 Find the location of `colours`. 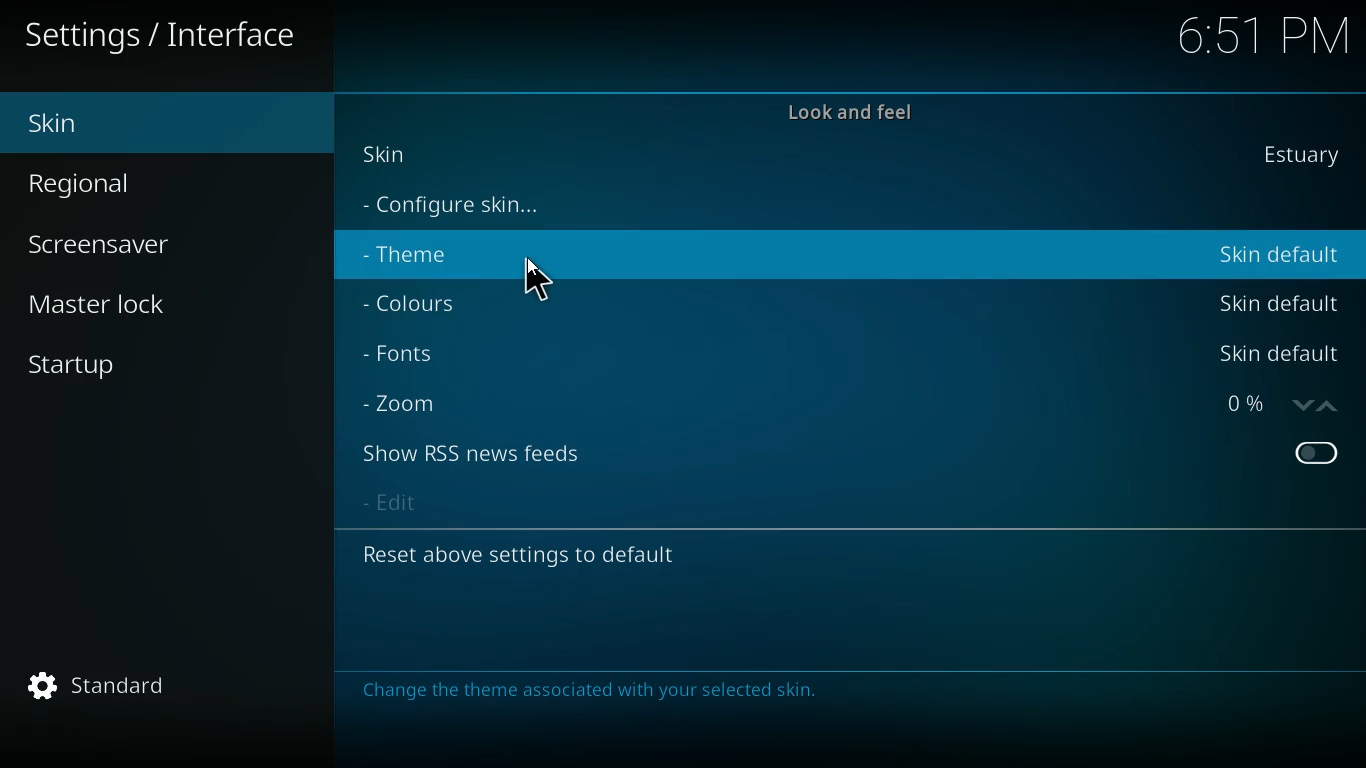

colours is located at coordinates (419, 304).